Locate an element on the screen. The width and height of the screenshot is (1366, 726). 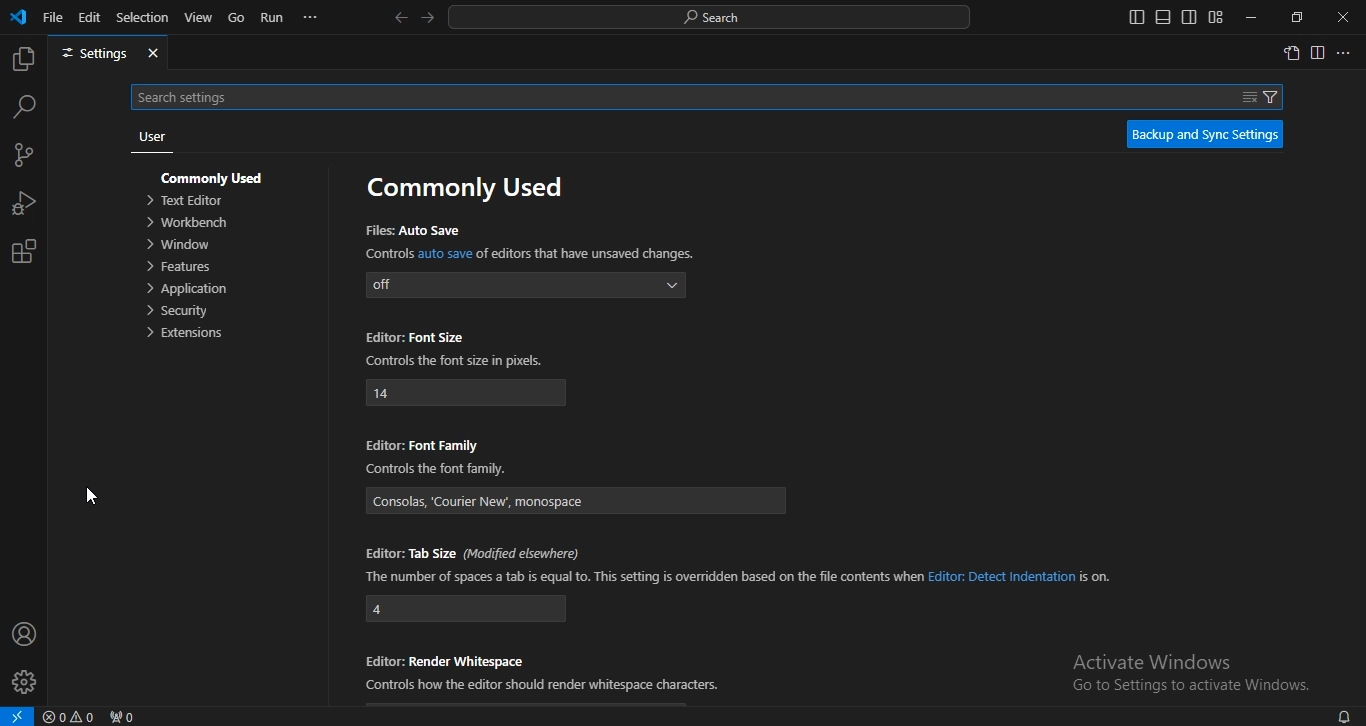
features is located at coordinates (178, 267).